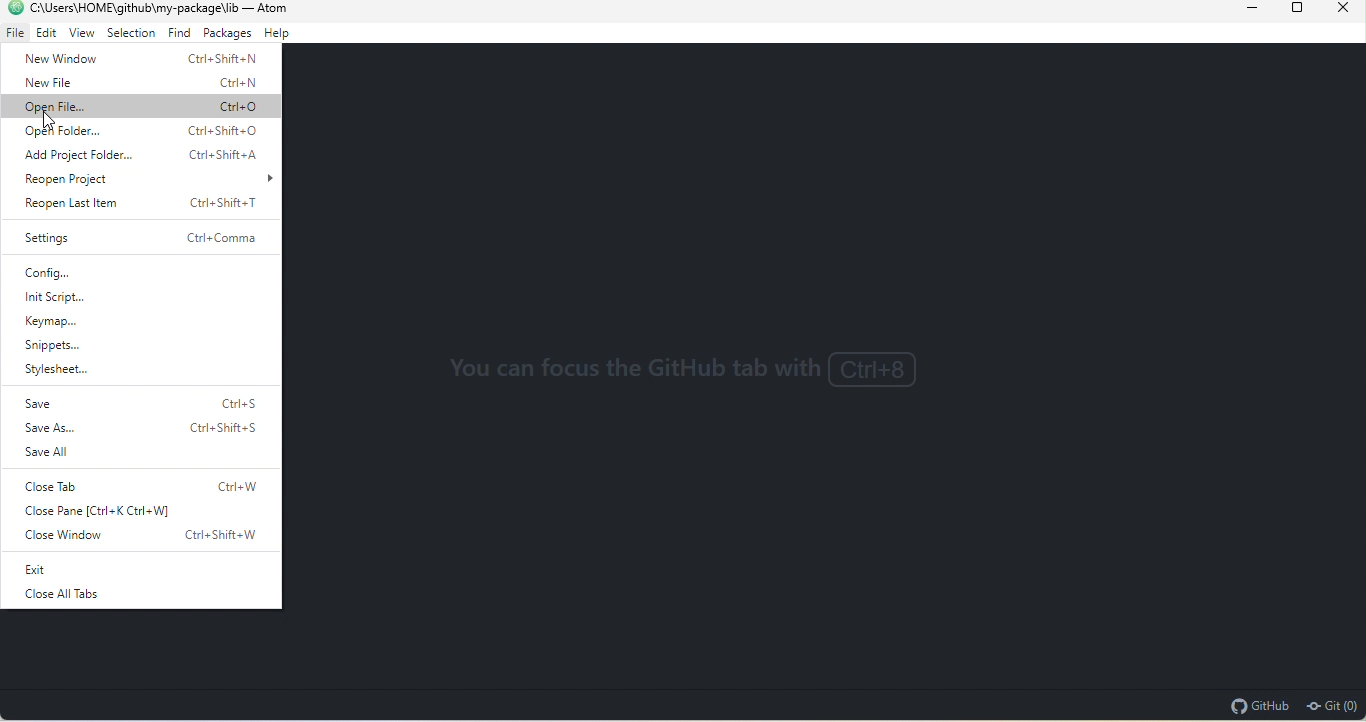 The height and width of the screenshot is (722, 1366). What do you see at coordinates (14, 34) in the screenshot?
I see `file` at bounding box center [14, 34].